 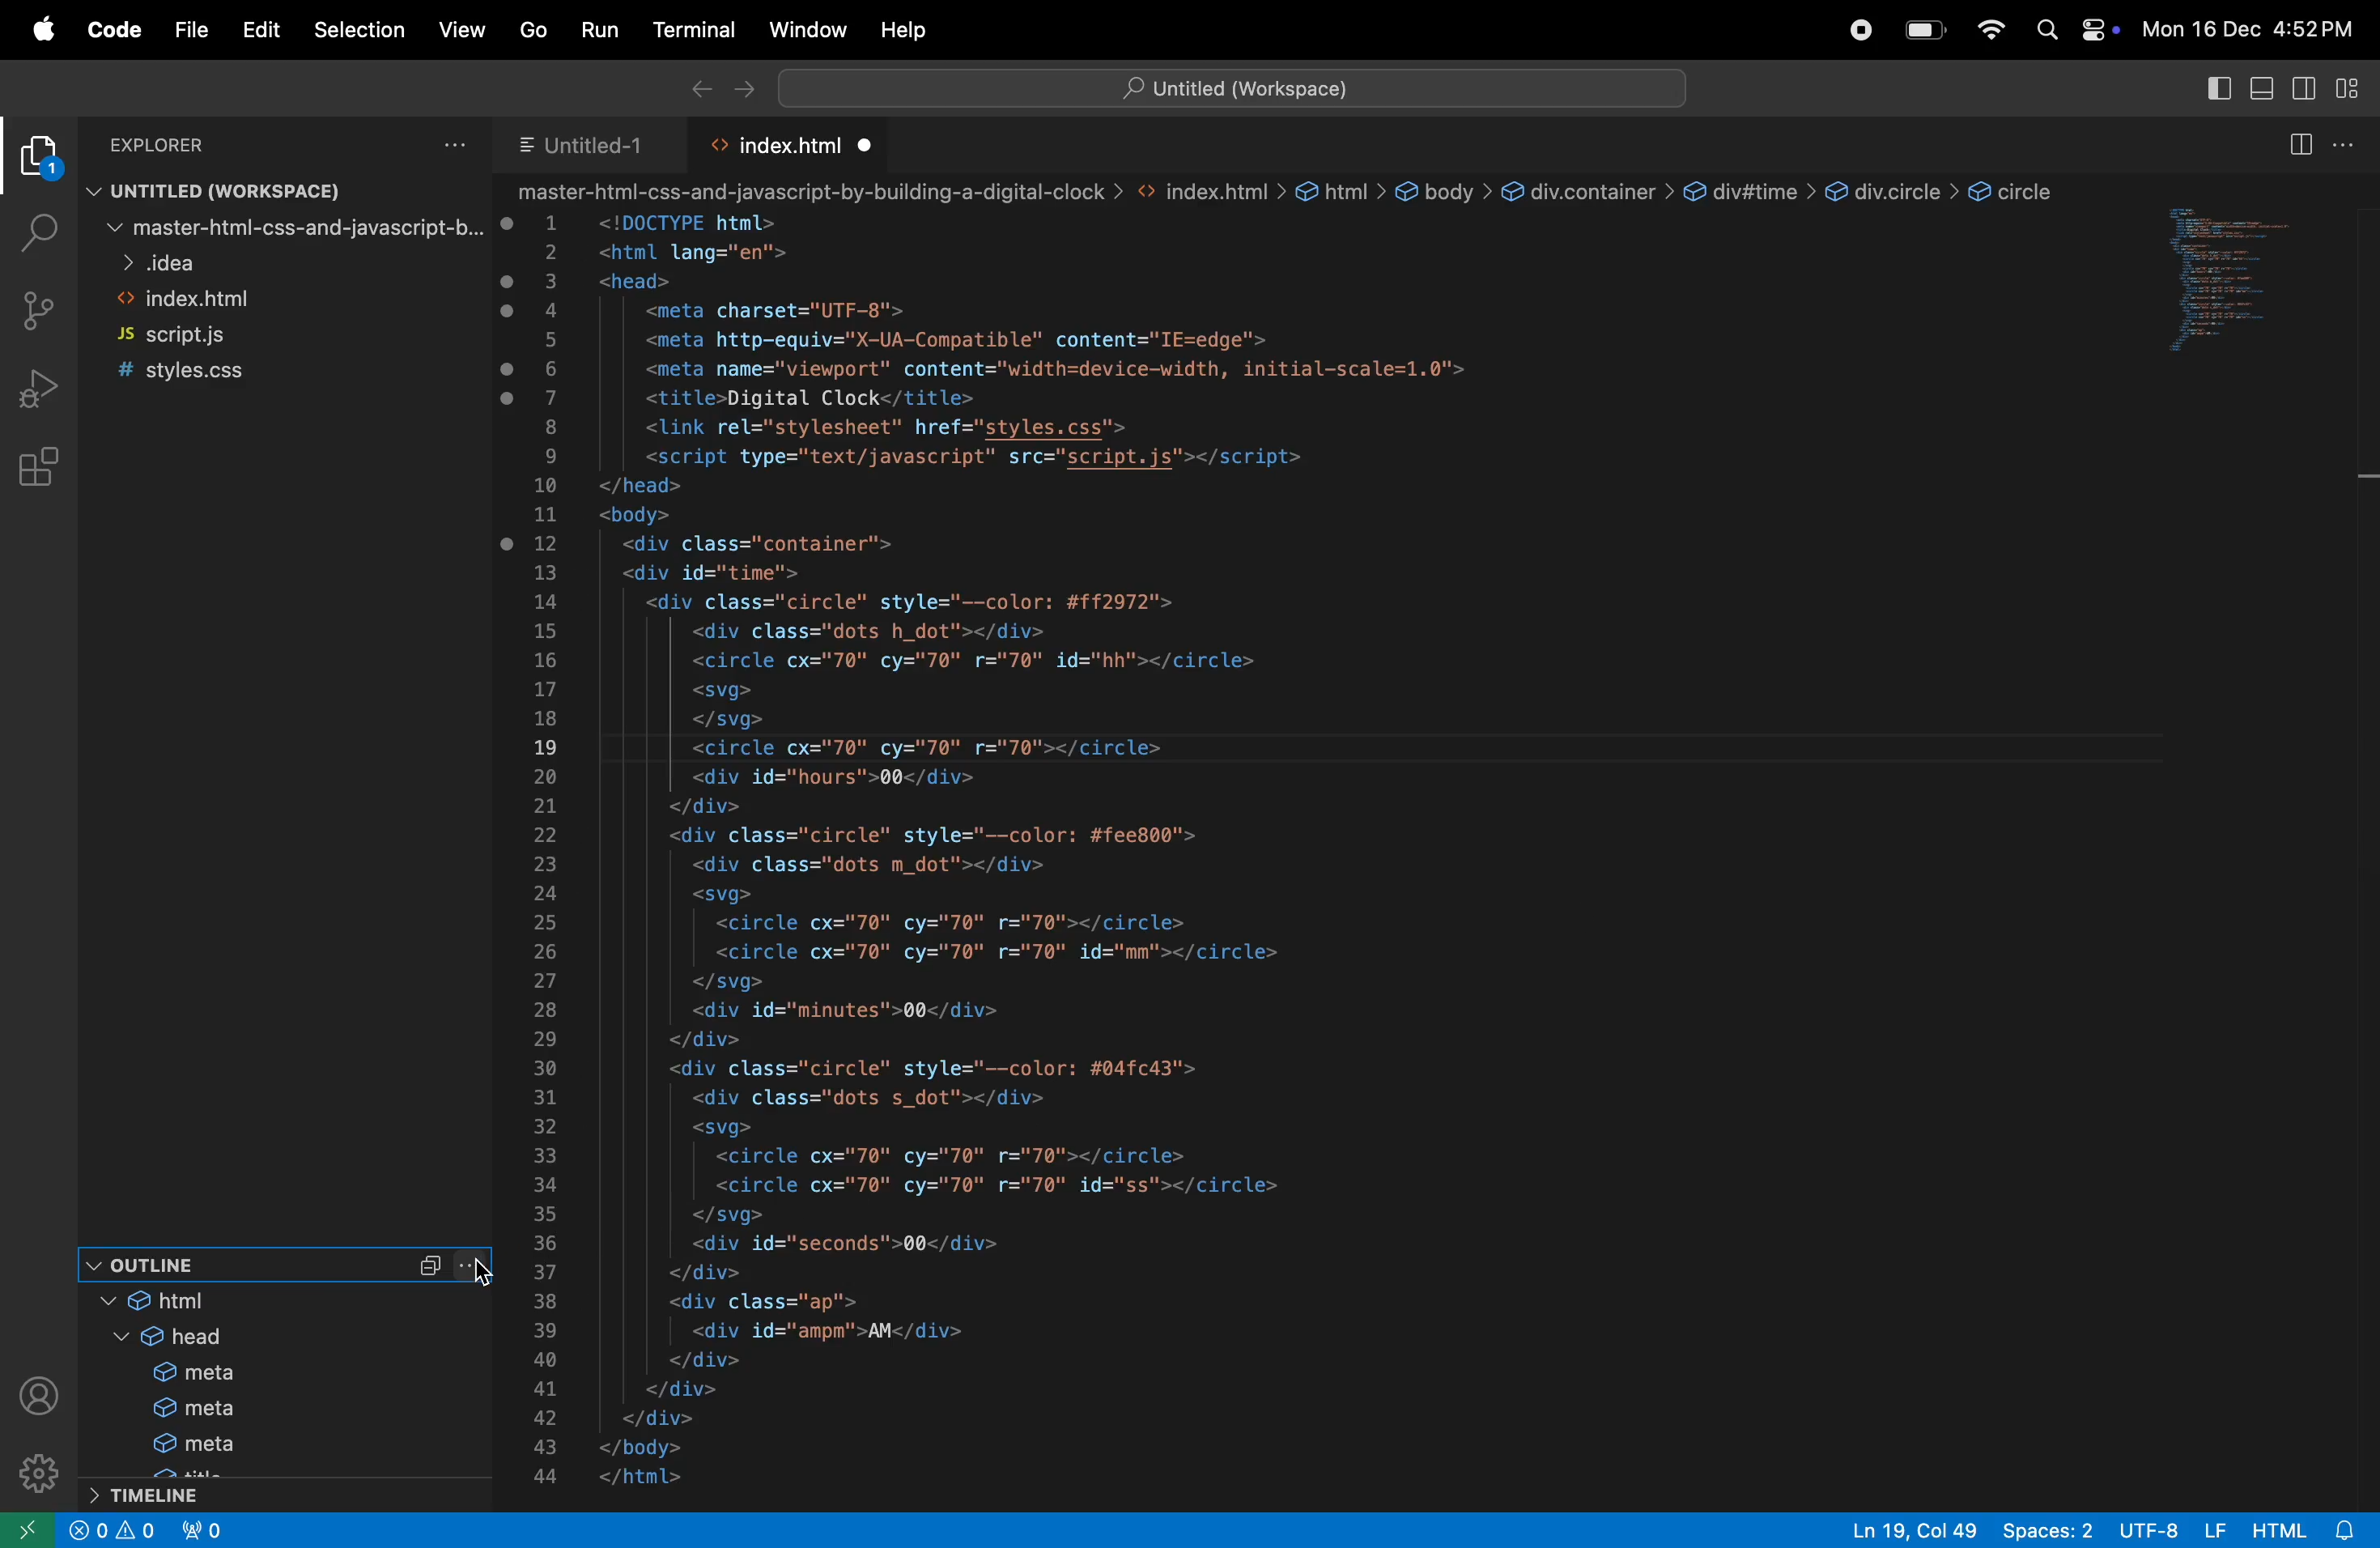 I want to click on style css, so click(x=249, y=372).